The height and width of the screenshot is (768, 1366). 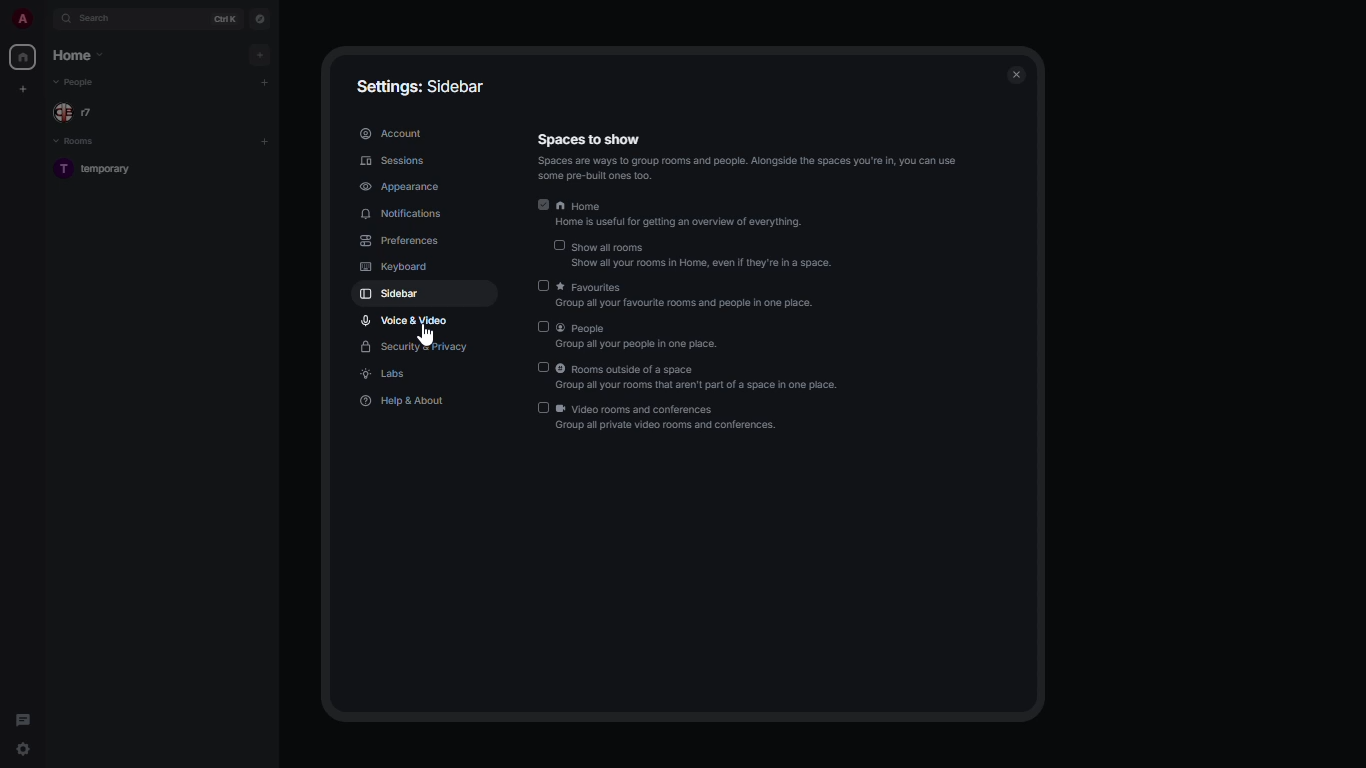 What do you see at coordinates (79, 83) in the screenshot?
I see `people` at bounding box center [79, 83].